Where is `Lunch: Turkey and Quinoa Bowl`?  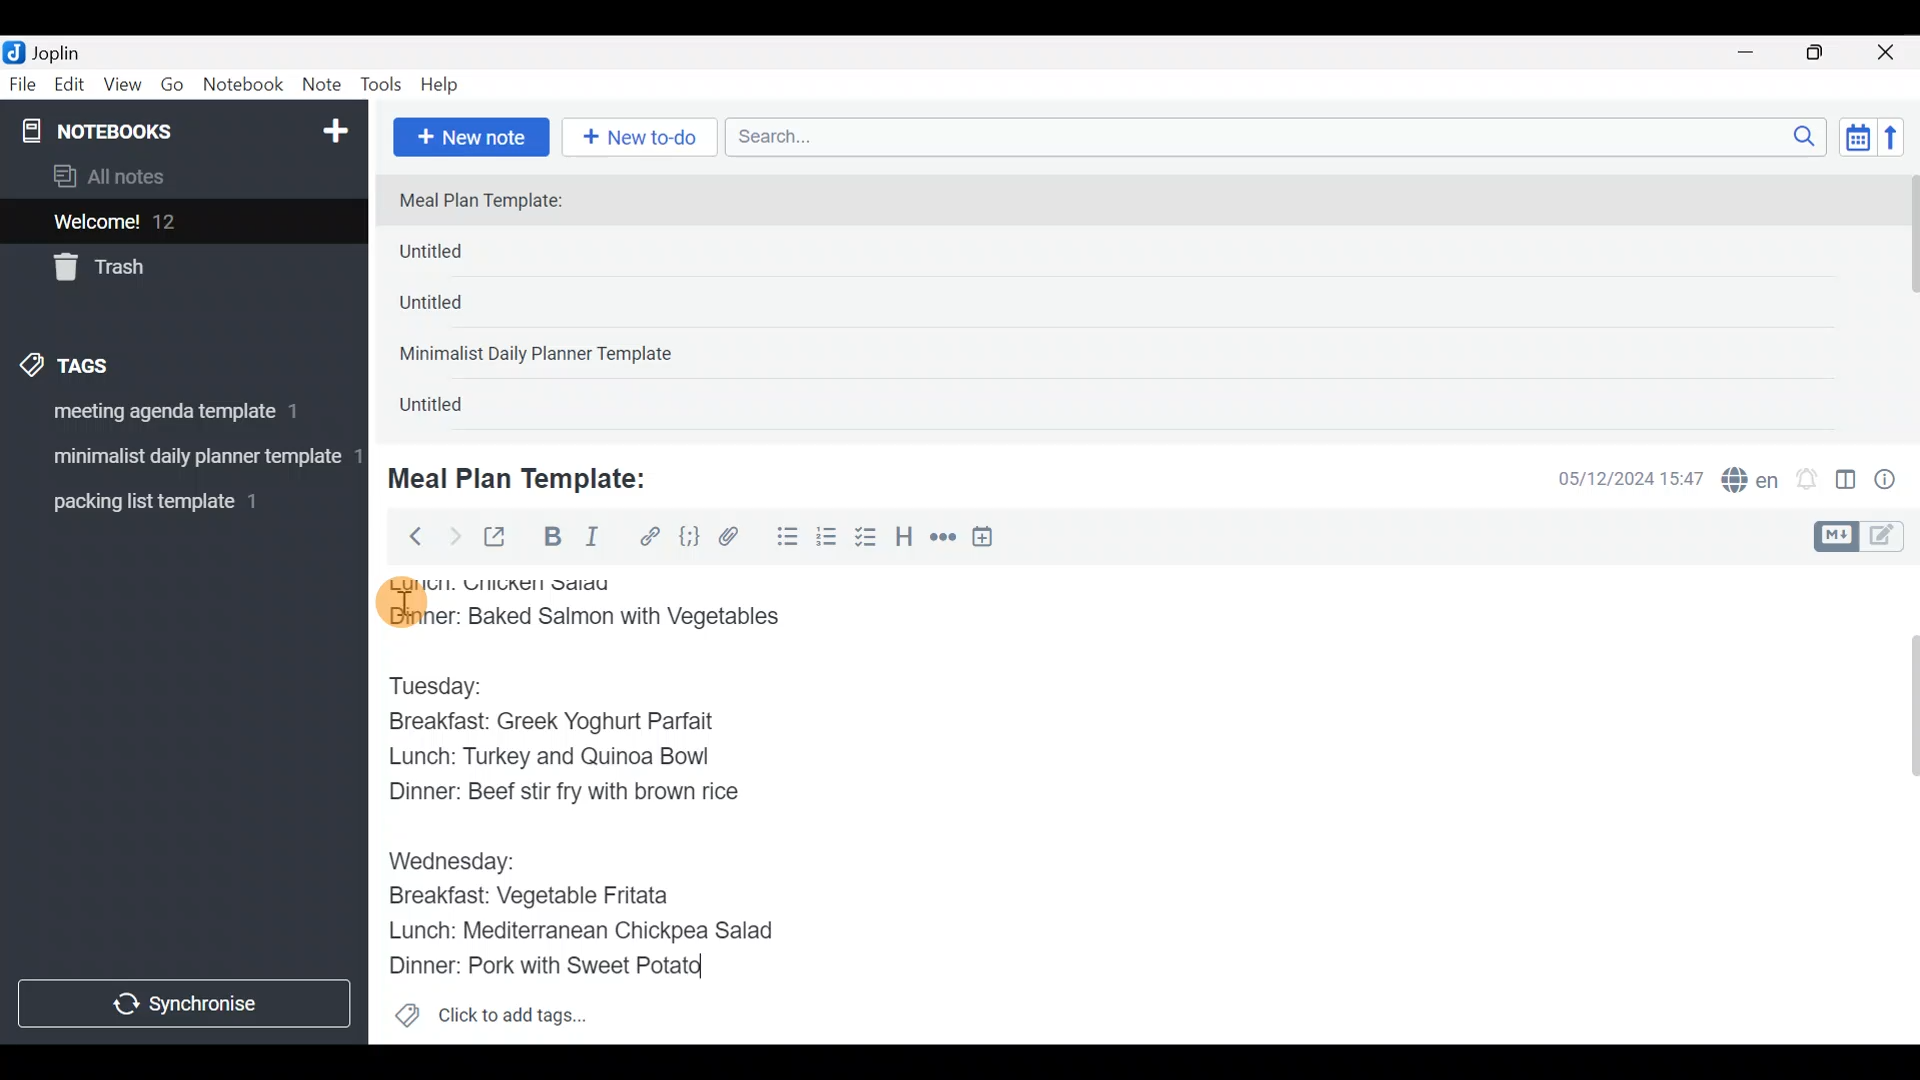 Lunch: Turkey and Quinoa Bowl is located at coordinates (555, 759).